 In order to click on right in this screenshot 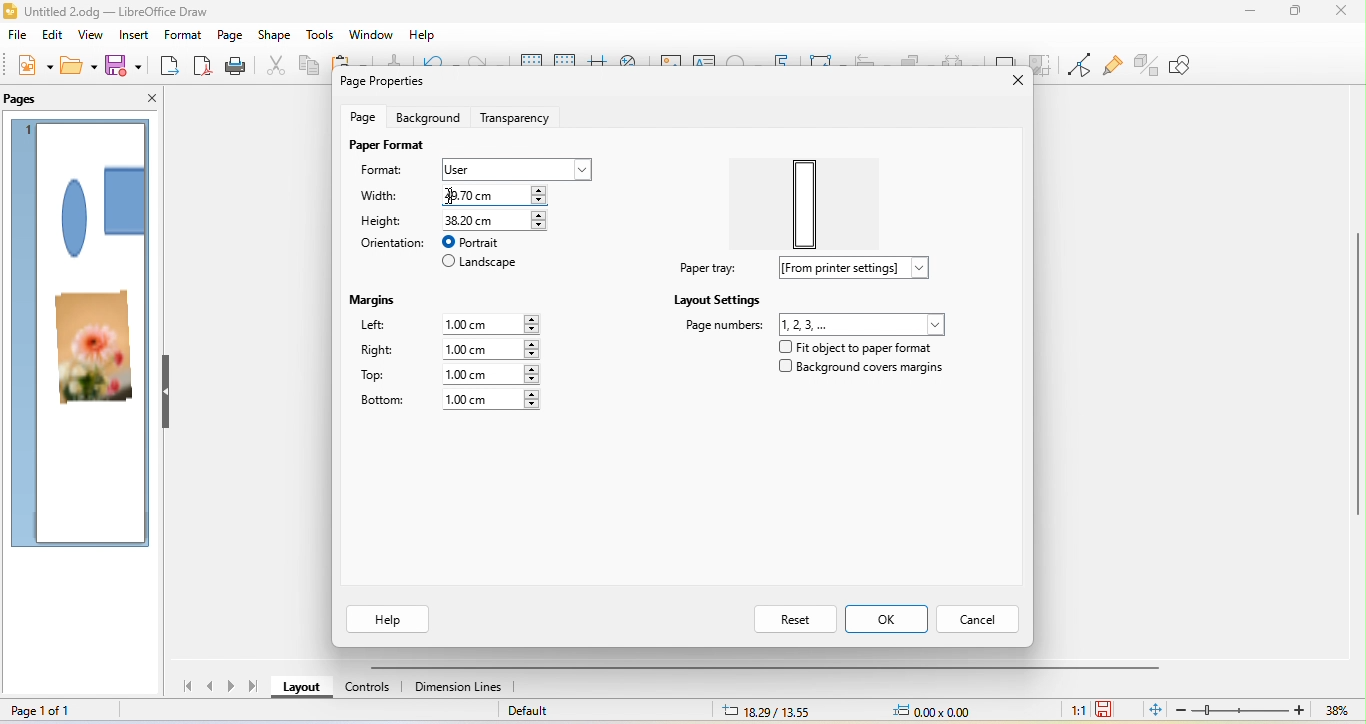, I will do `click(378, 351)`.